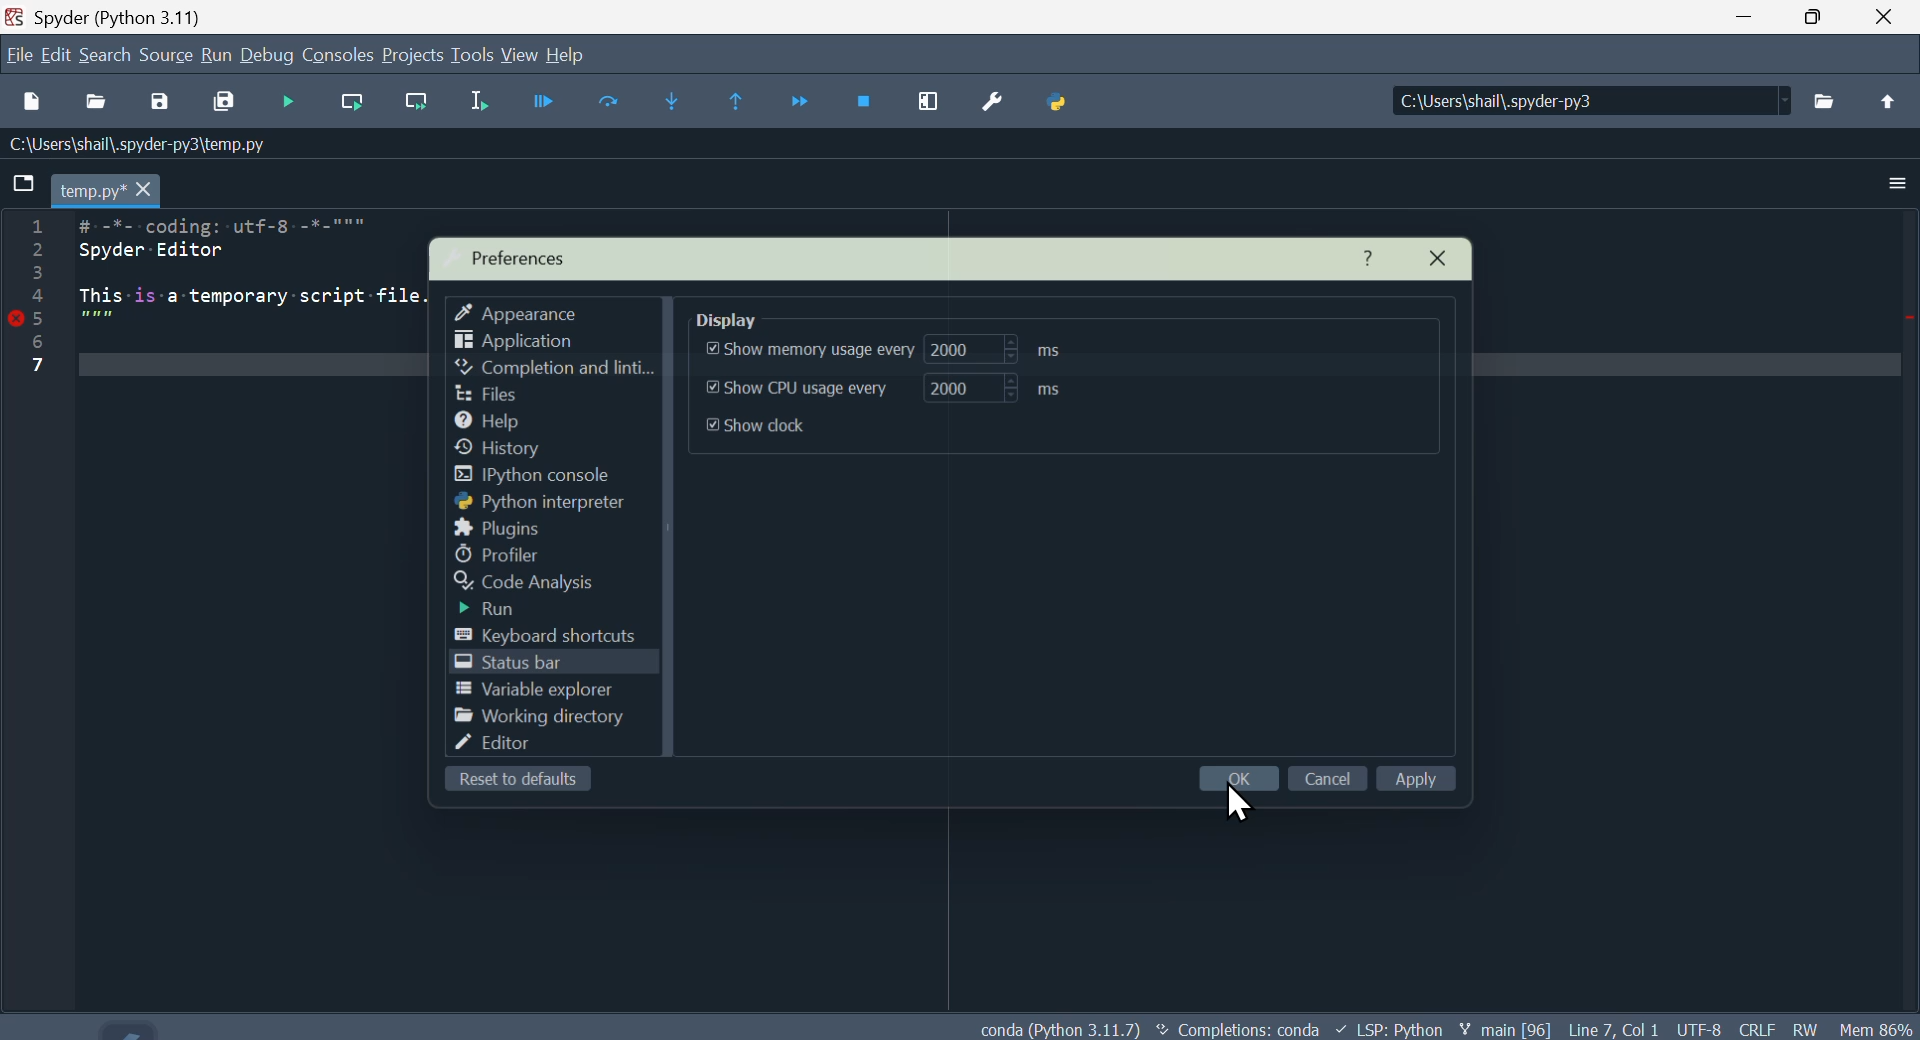 This screenshot has height=1040, width=1920. Describe the element at coordinates (104, 188) in the screenshot. I see ` temp.py*` at that location.